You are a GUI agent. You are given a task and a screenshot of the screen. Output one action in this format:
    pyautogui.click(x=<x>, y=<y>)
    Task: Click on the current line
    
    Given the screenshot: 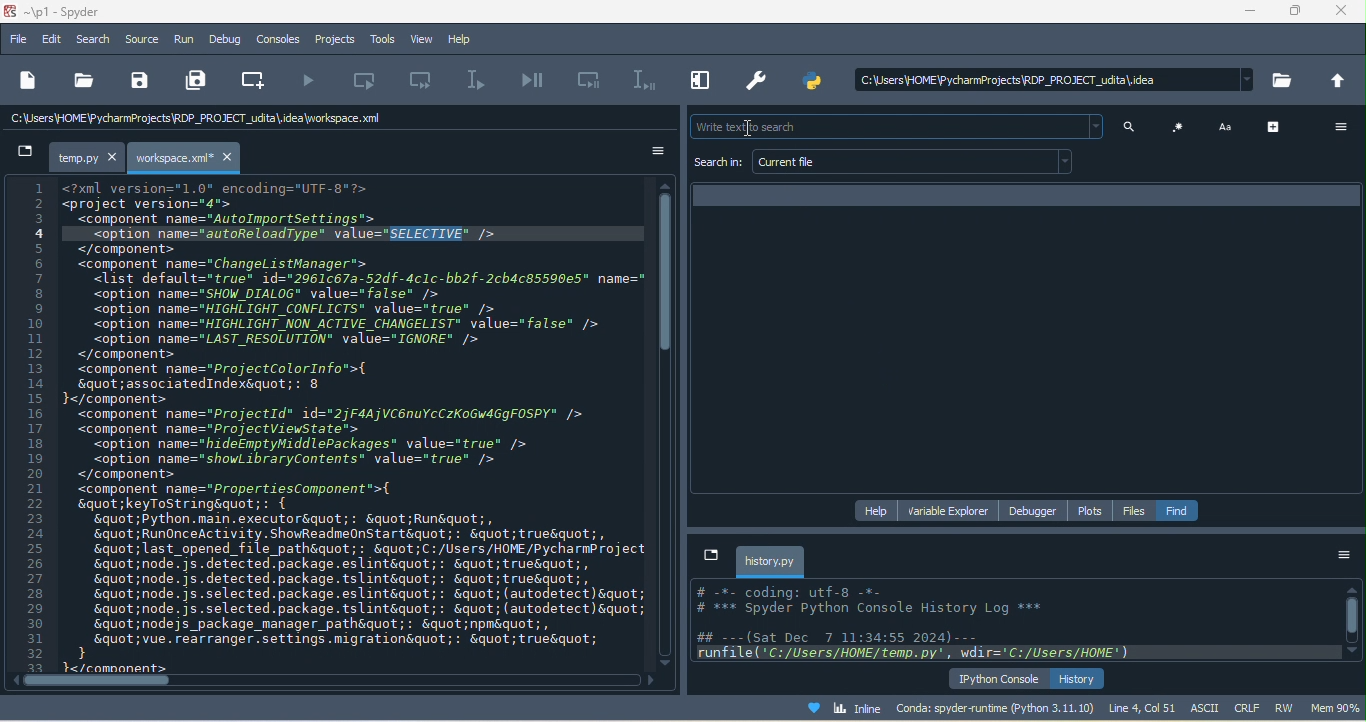 What is the action you would take?
    pyautogui.click(x=479, y=81)
    